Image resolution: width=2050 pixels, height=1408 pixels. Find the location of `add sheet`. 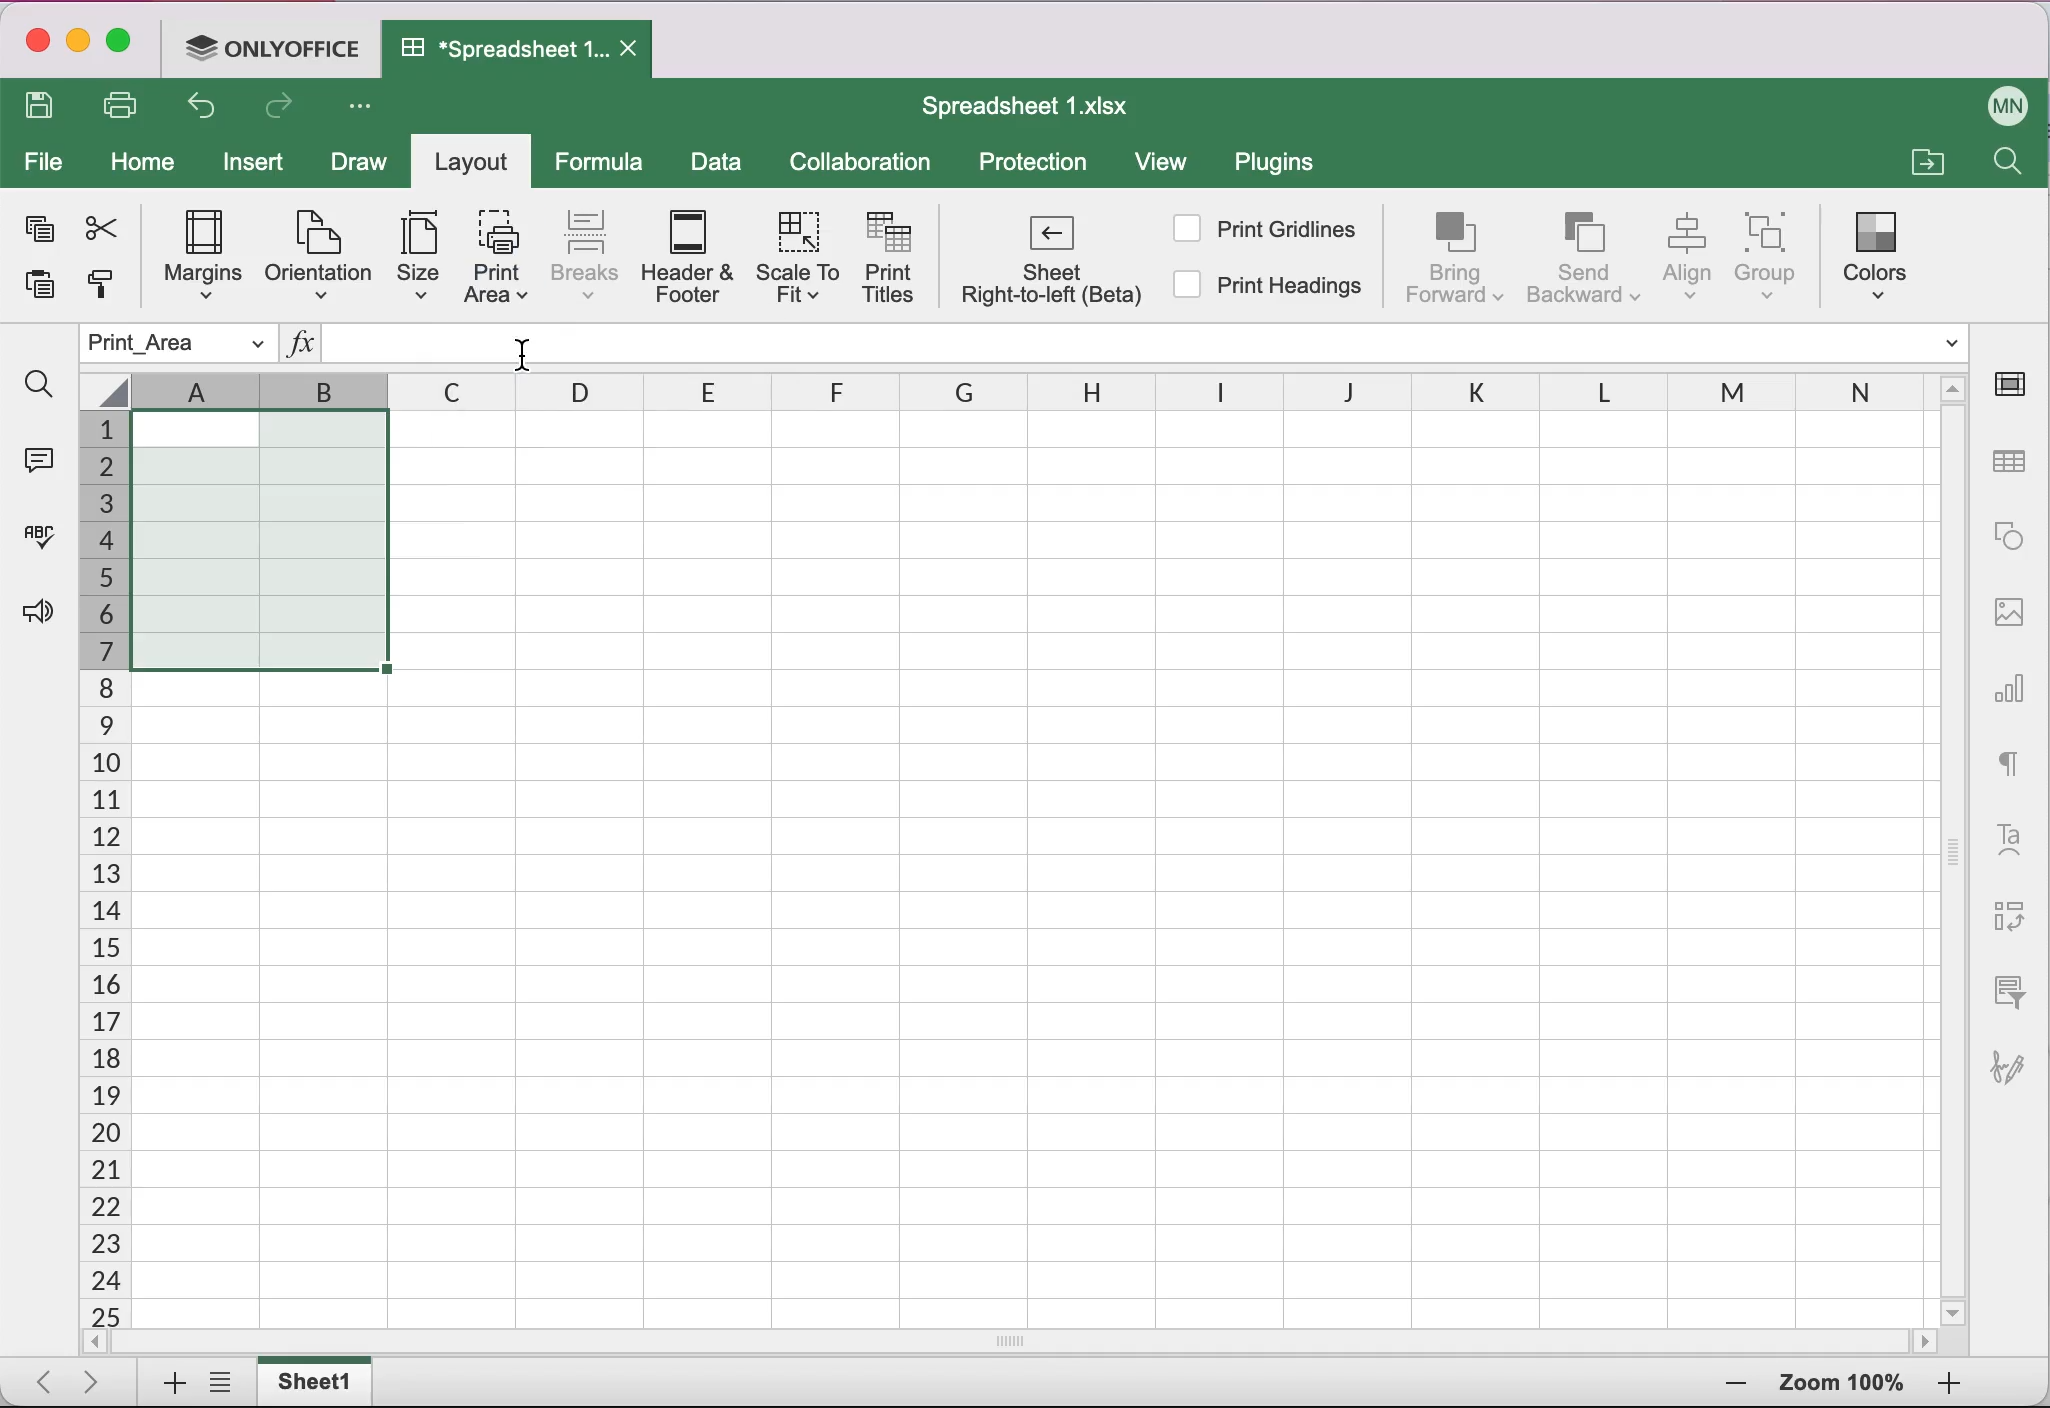

add sheet is located at coordinates (165, 1384).